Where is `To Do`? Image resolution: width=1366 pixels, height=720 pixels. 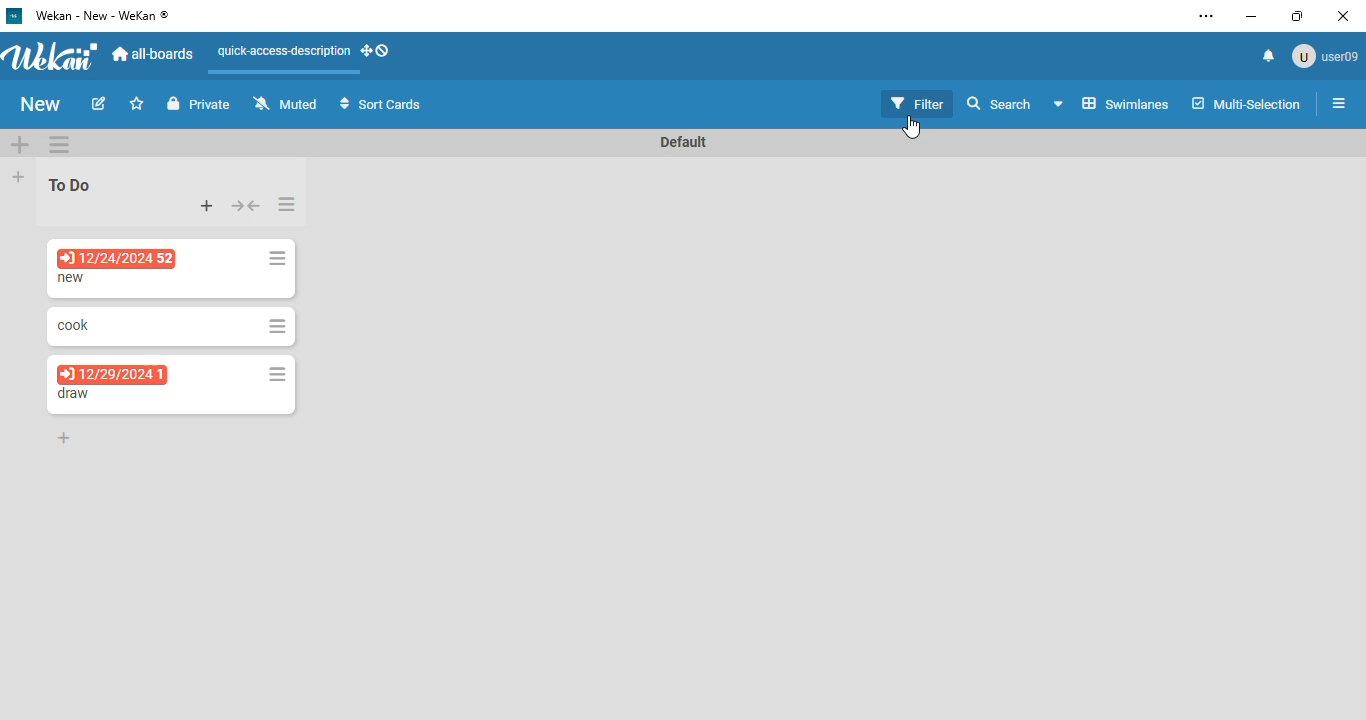 To Do is located at coordinates (81, 185).